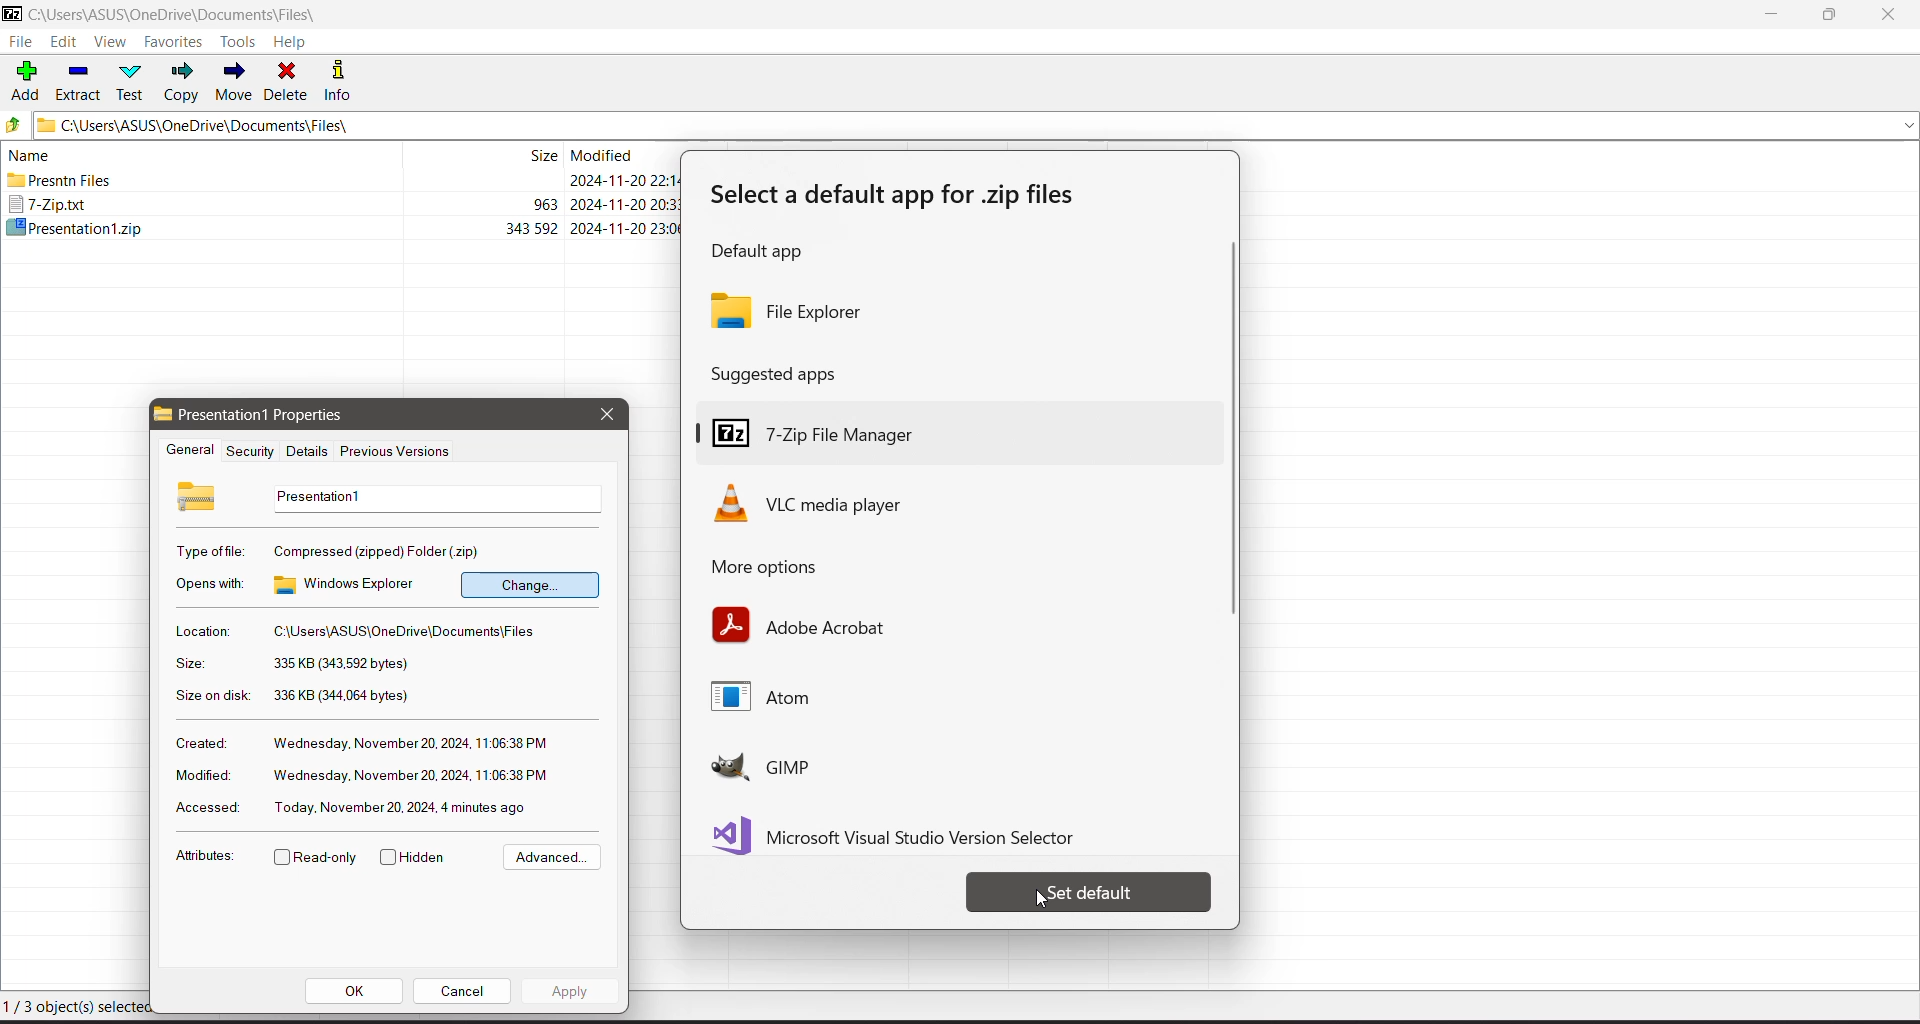 Image resolution: width=1920 pixels, height=1024 pixels. What do you see at coordinates (781, 373) in the screenshot?
I see `Suggested apps` at bounding box center [781, 373].